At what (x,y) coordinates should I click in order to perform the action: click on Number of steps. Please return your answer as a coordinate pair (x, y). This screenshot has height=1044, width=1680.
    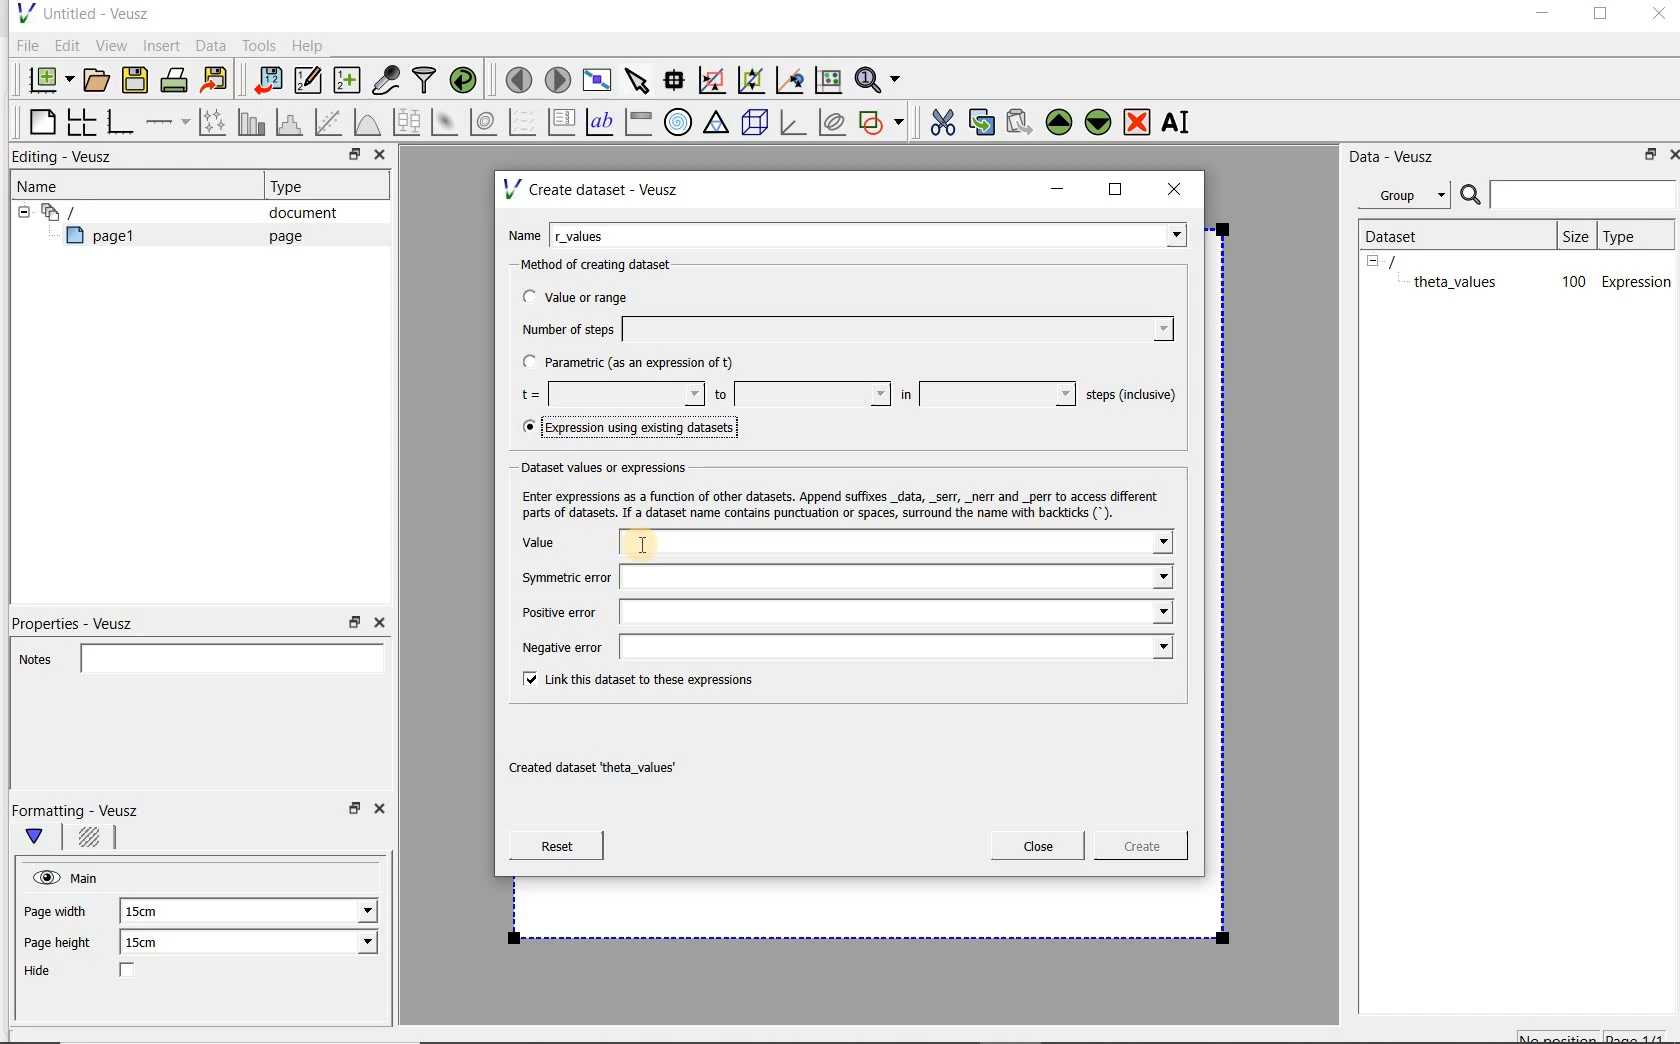
    Looking at the image, I should click on (841, 329).